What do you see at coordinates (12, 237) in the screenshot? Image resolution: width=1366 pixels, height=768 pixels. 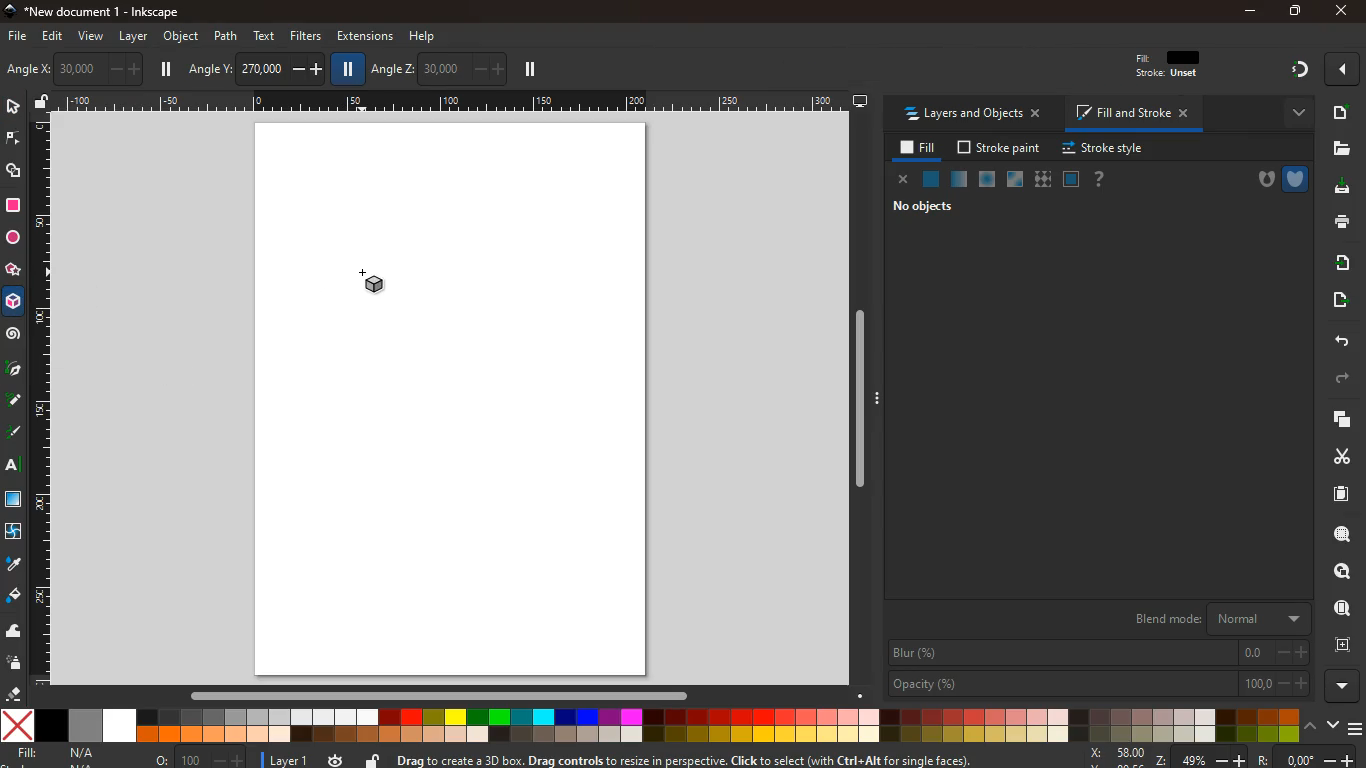 I see `circle` at bounding box center [12, 237].